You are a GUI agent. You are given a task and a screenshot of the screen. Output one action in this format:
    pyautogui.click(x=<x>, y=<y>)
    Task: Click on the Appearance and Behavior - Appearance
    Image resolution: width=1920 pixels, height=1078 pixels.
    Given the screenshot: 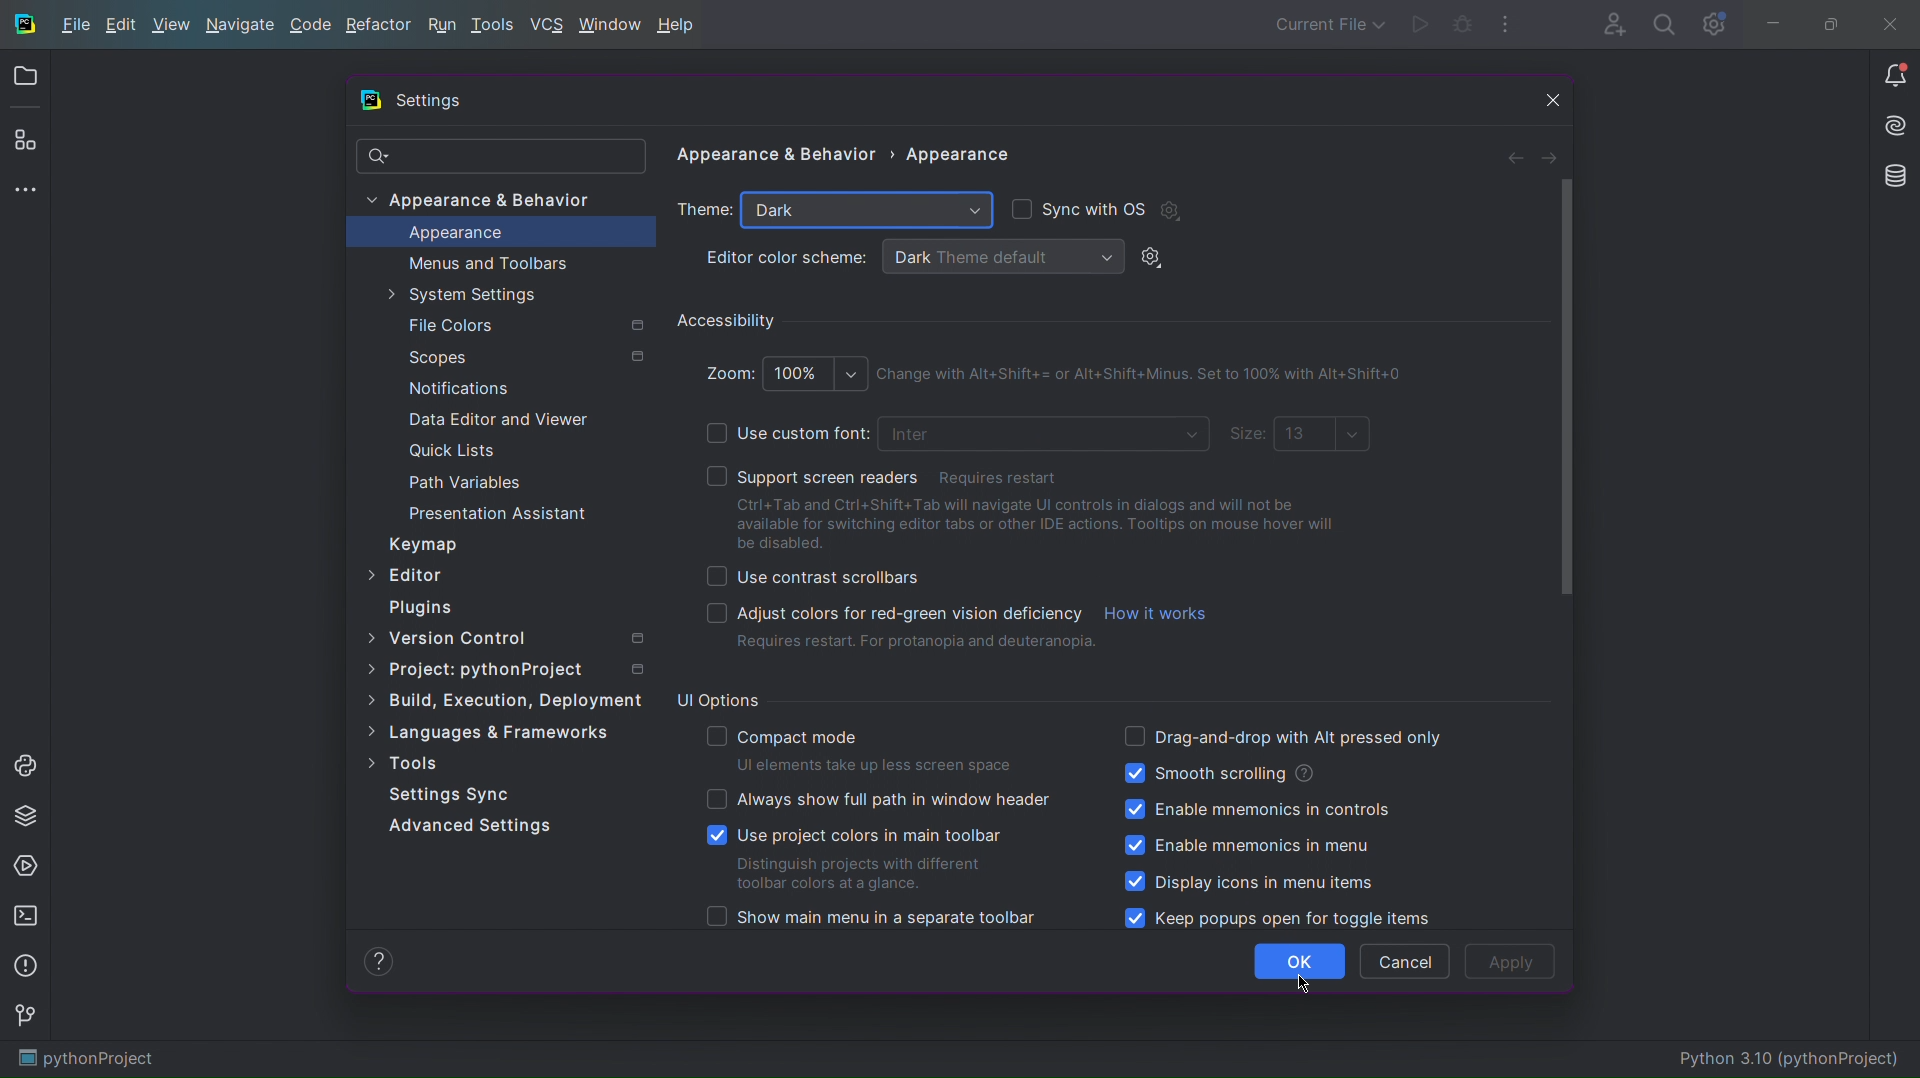 What is the action you would take?
    pyautogui.click(x=849, y=159)
    